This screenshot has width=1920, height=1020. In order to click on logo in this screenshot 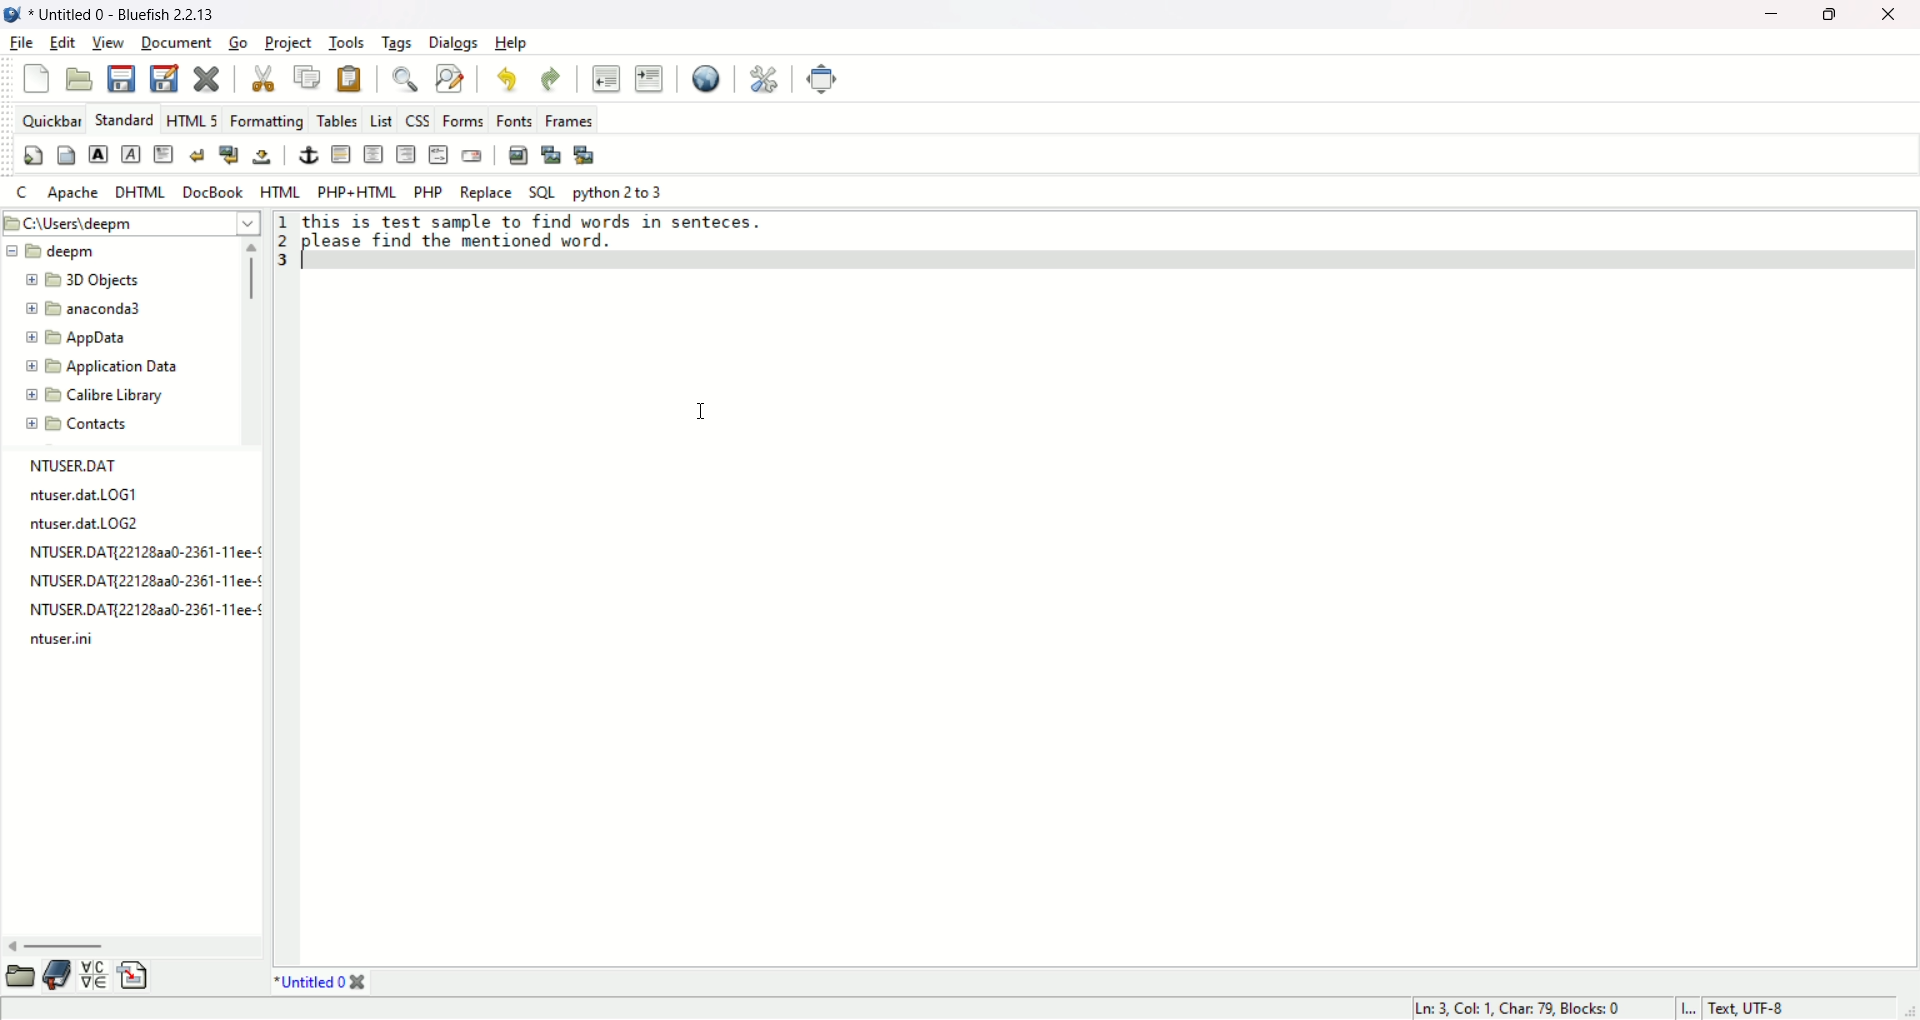, I will do `click(12, 13)`.